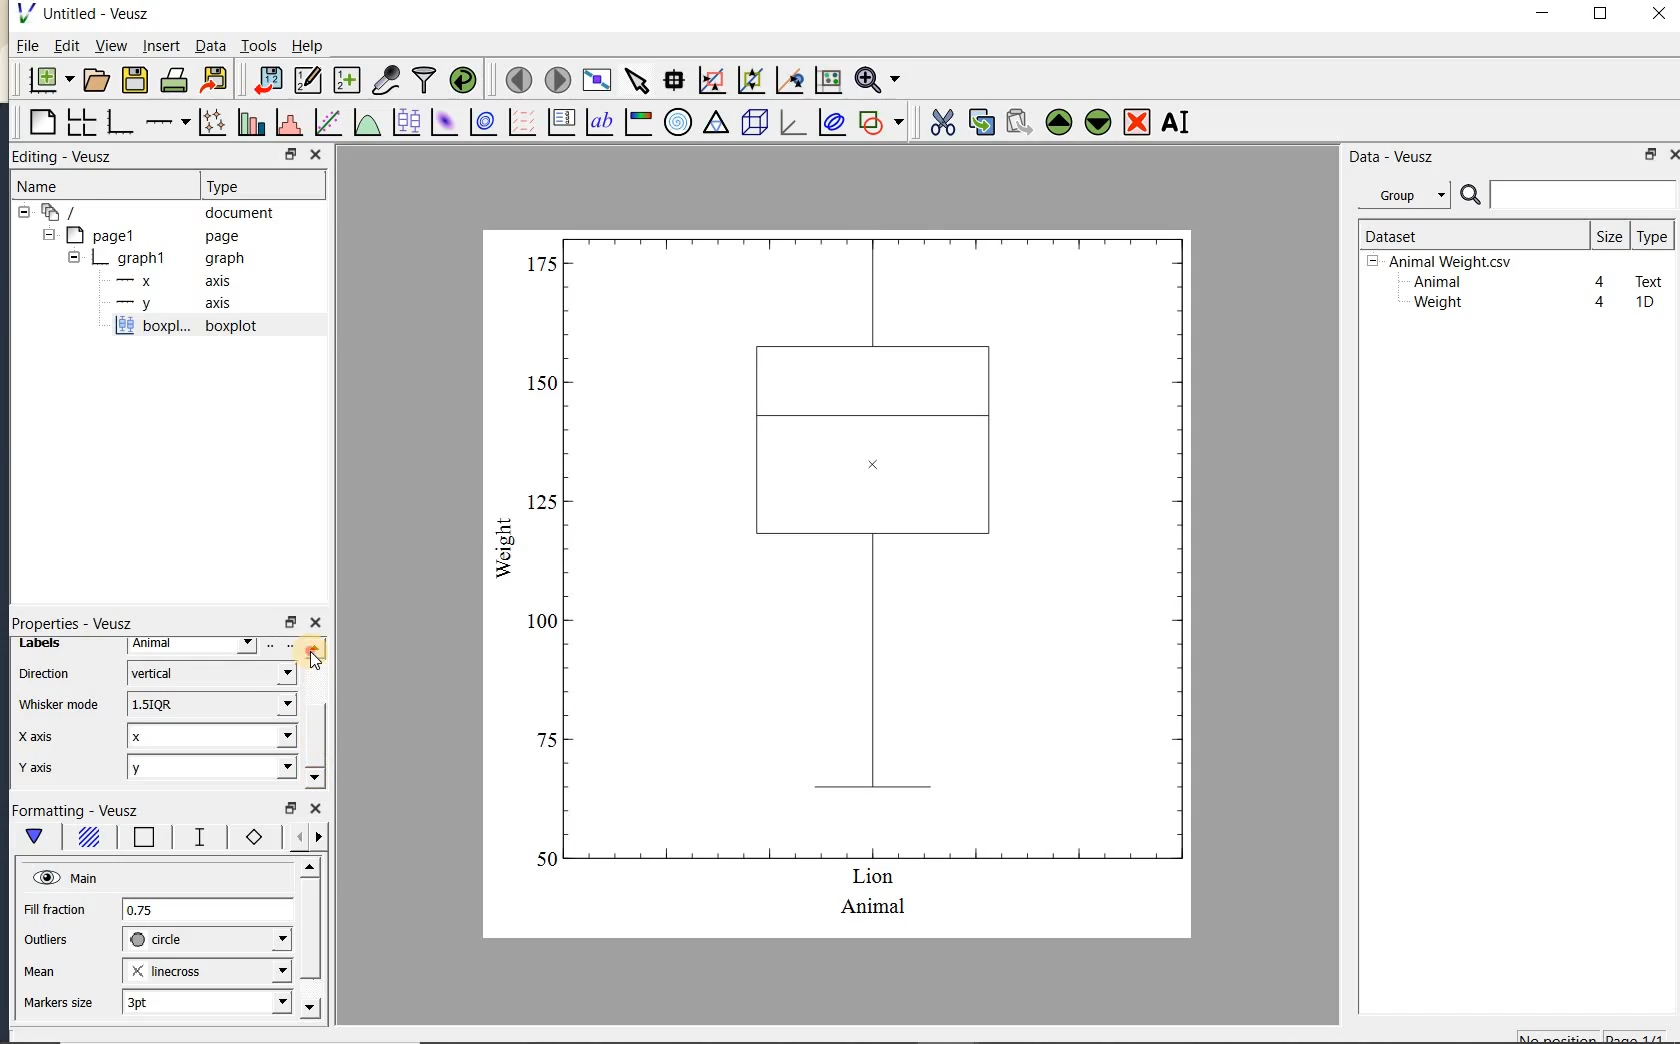 The image size is (1680, 1044). I want to click on add an axis to the plot, so click(167, 122).